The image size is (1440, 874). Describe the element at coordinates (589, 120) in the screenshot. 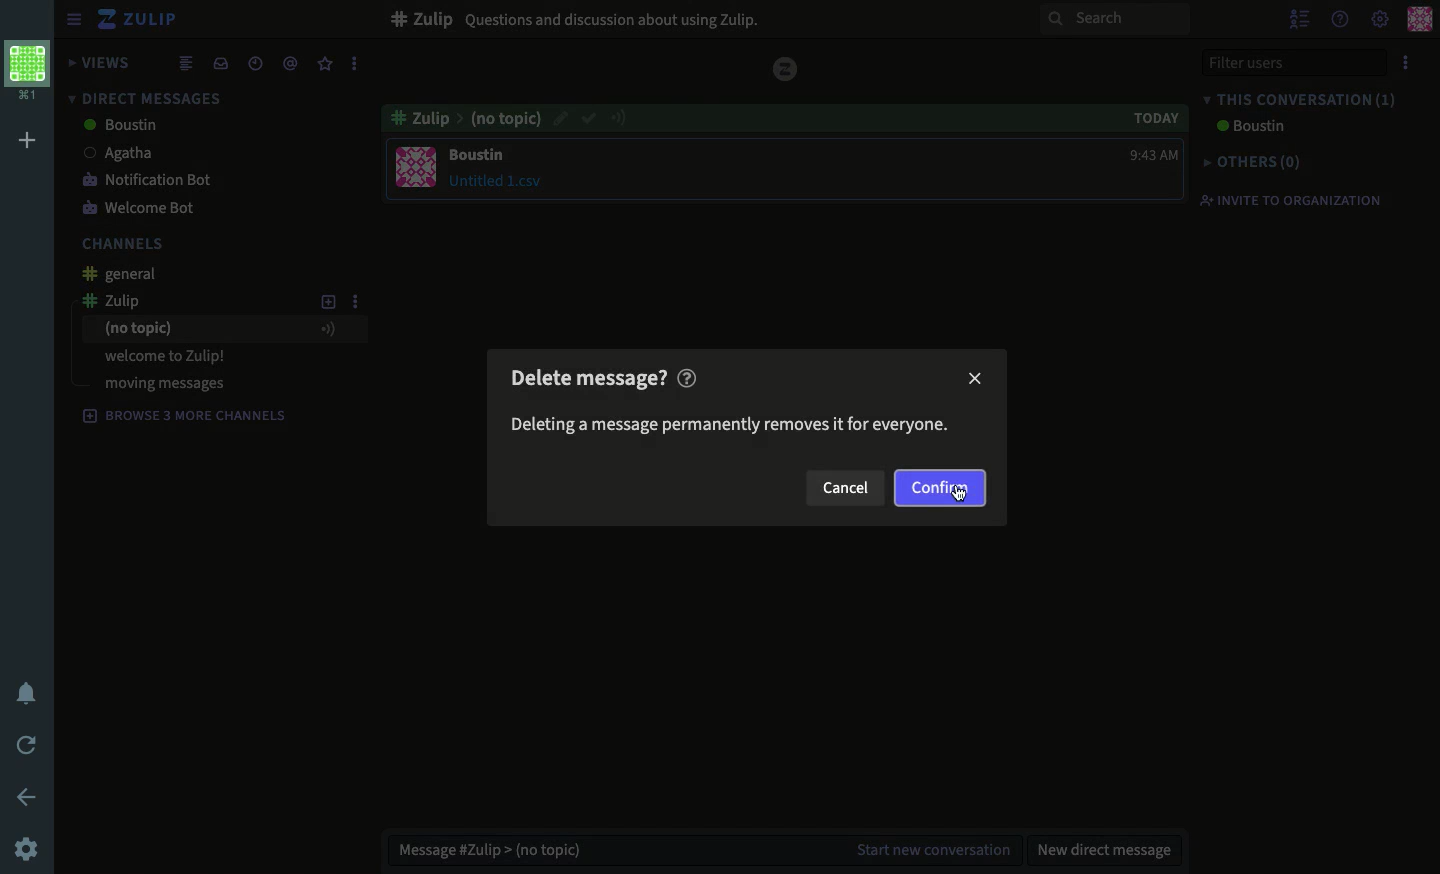

I see `confirm` at that location.